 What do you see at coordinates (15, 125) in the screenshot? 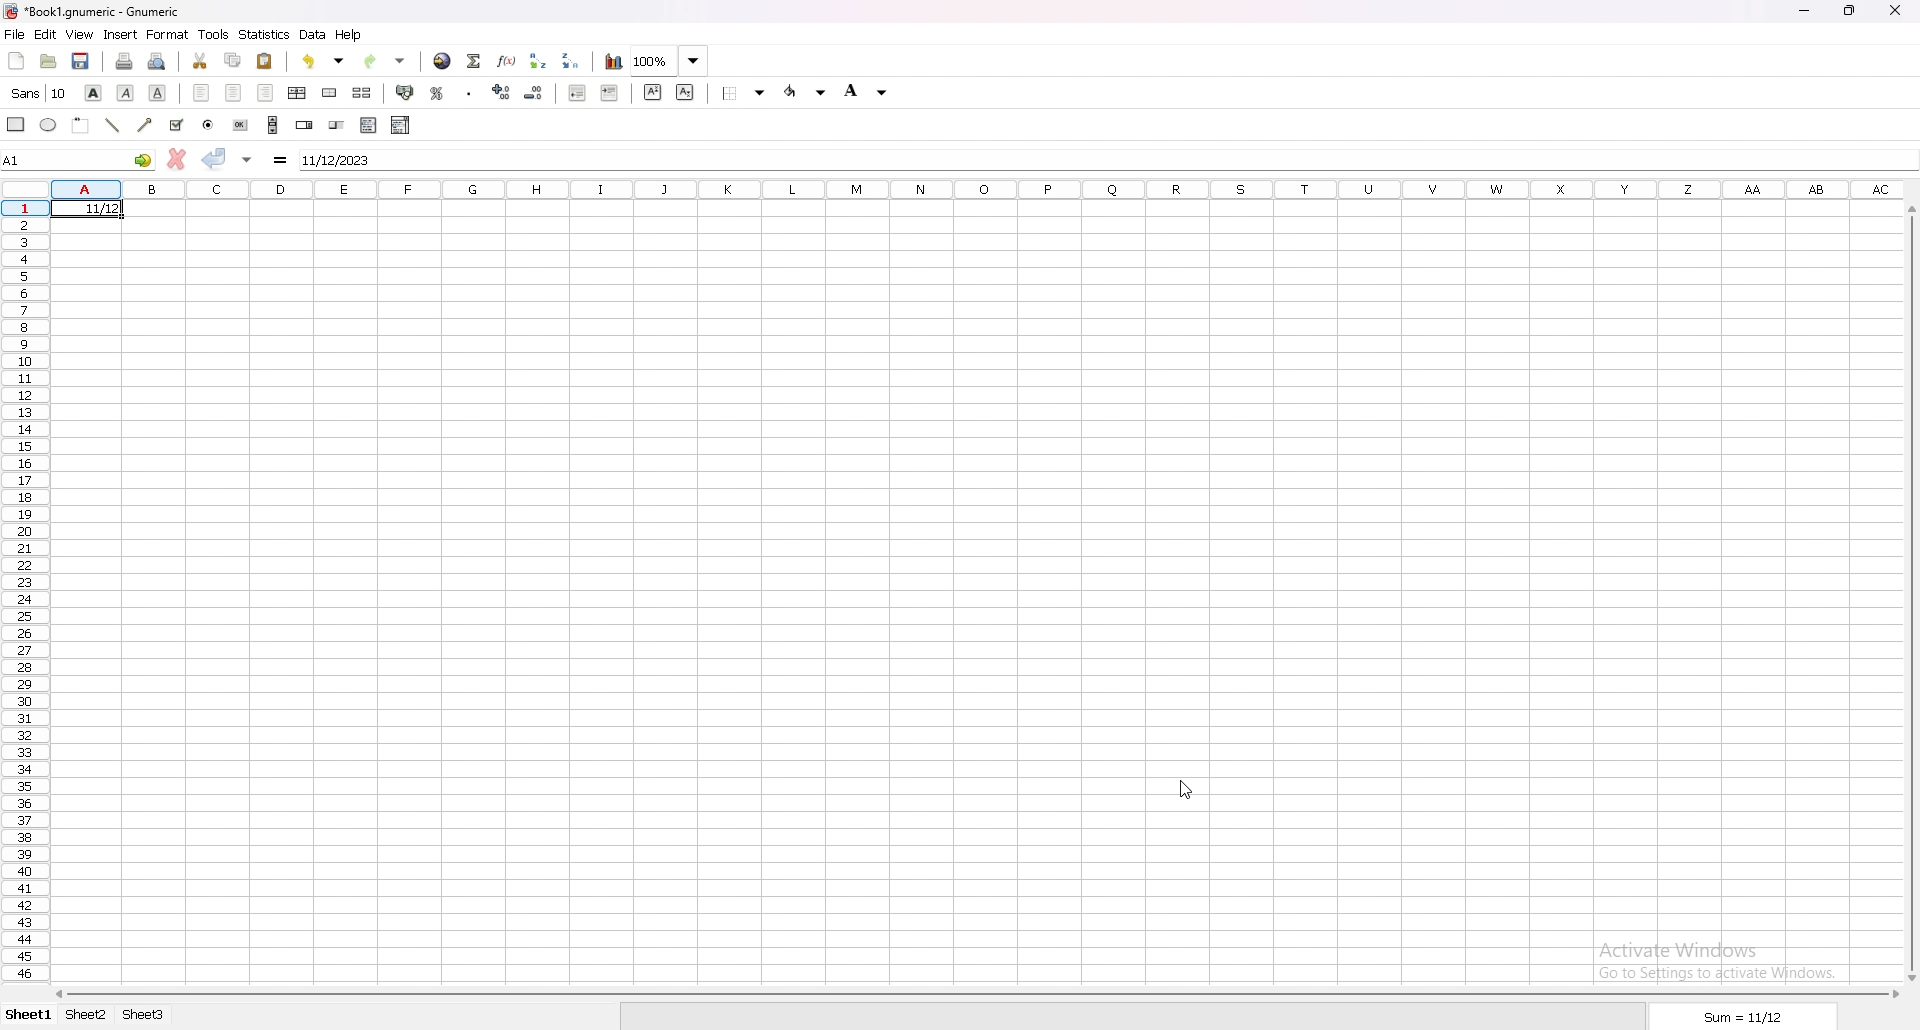
I see `rectangle` at bounding box center [15, 125].